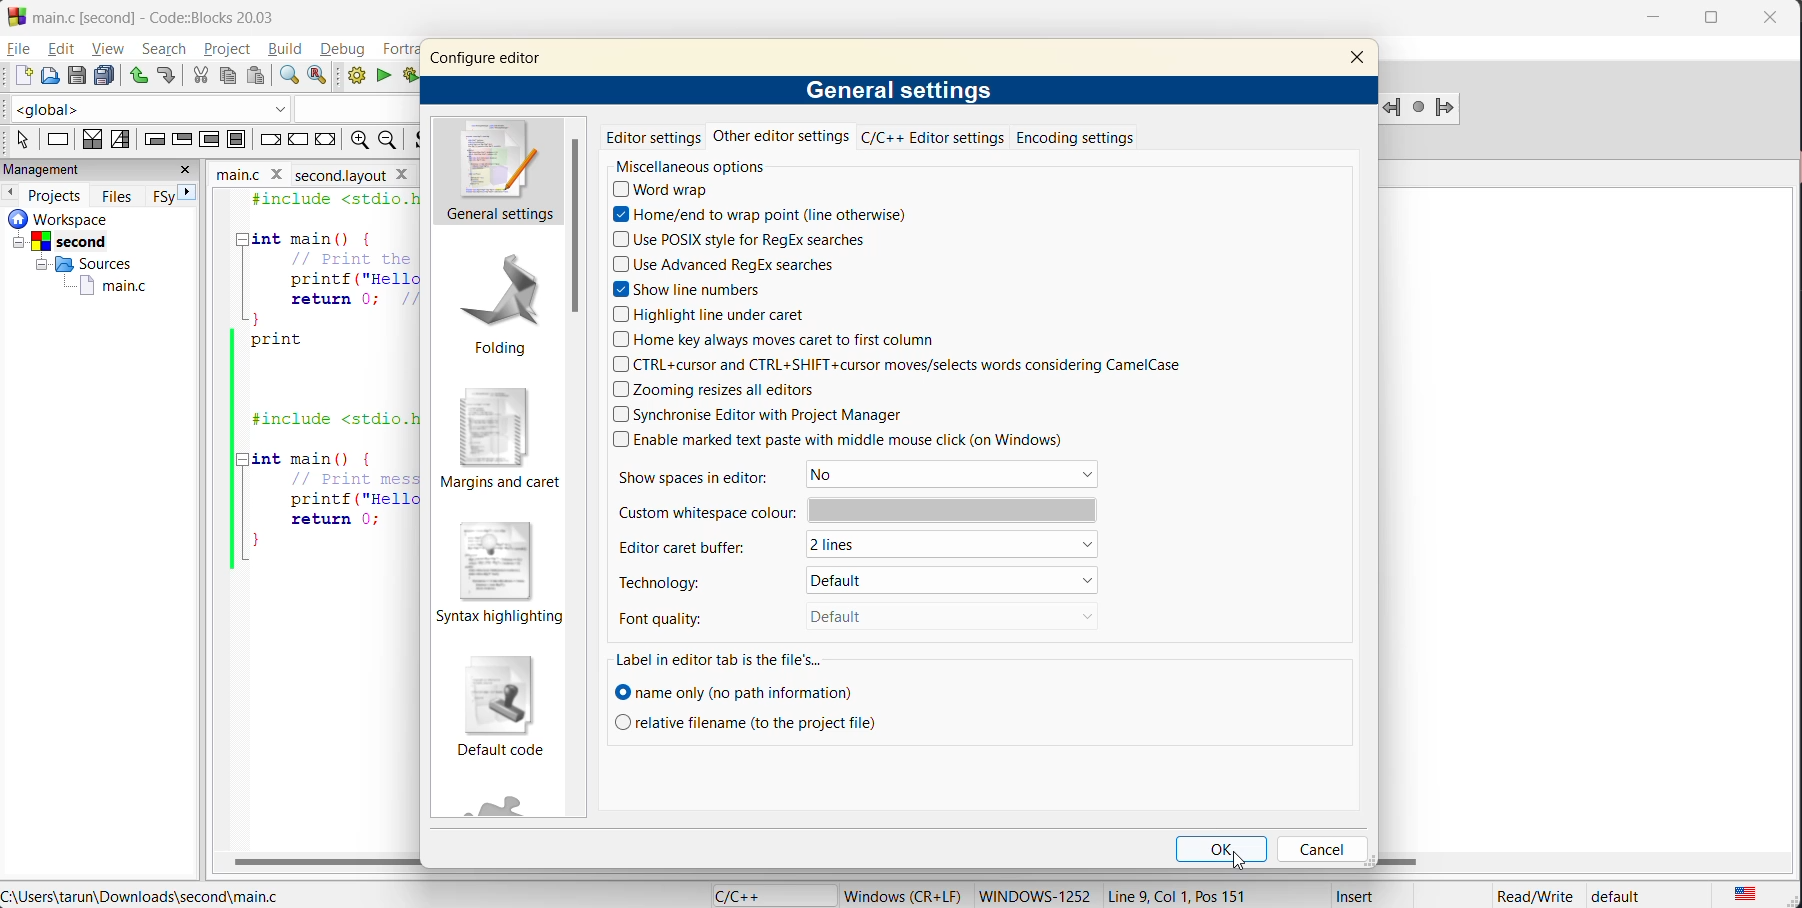 This screenshot has height=908, width=1802. What do you see at coordinates (166, 74) in the screenshot?
I see `redo` at bounding box center [166, 74].